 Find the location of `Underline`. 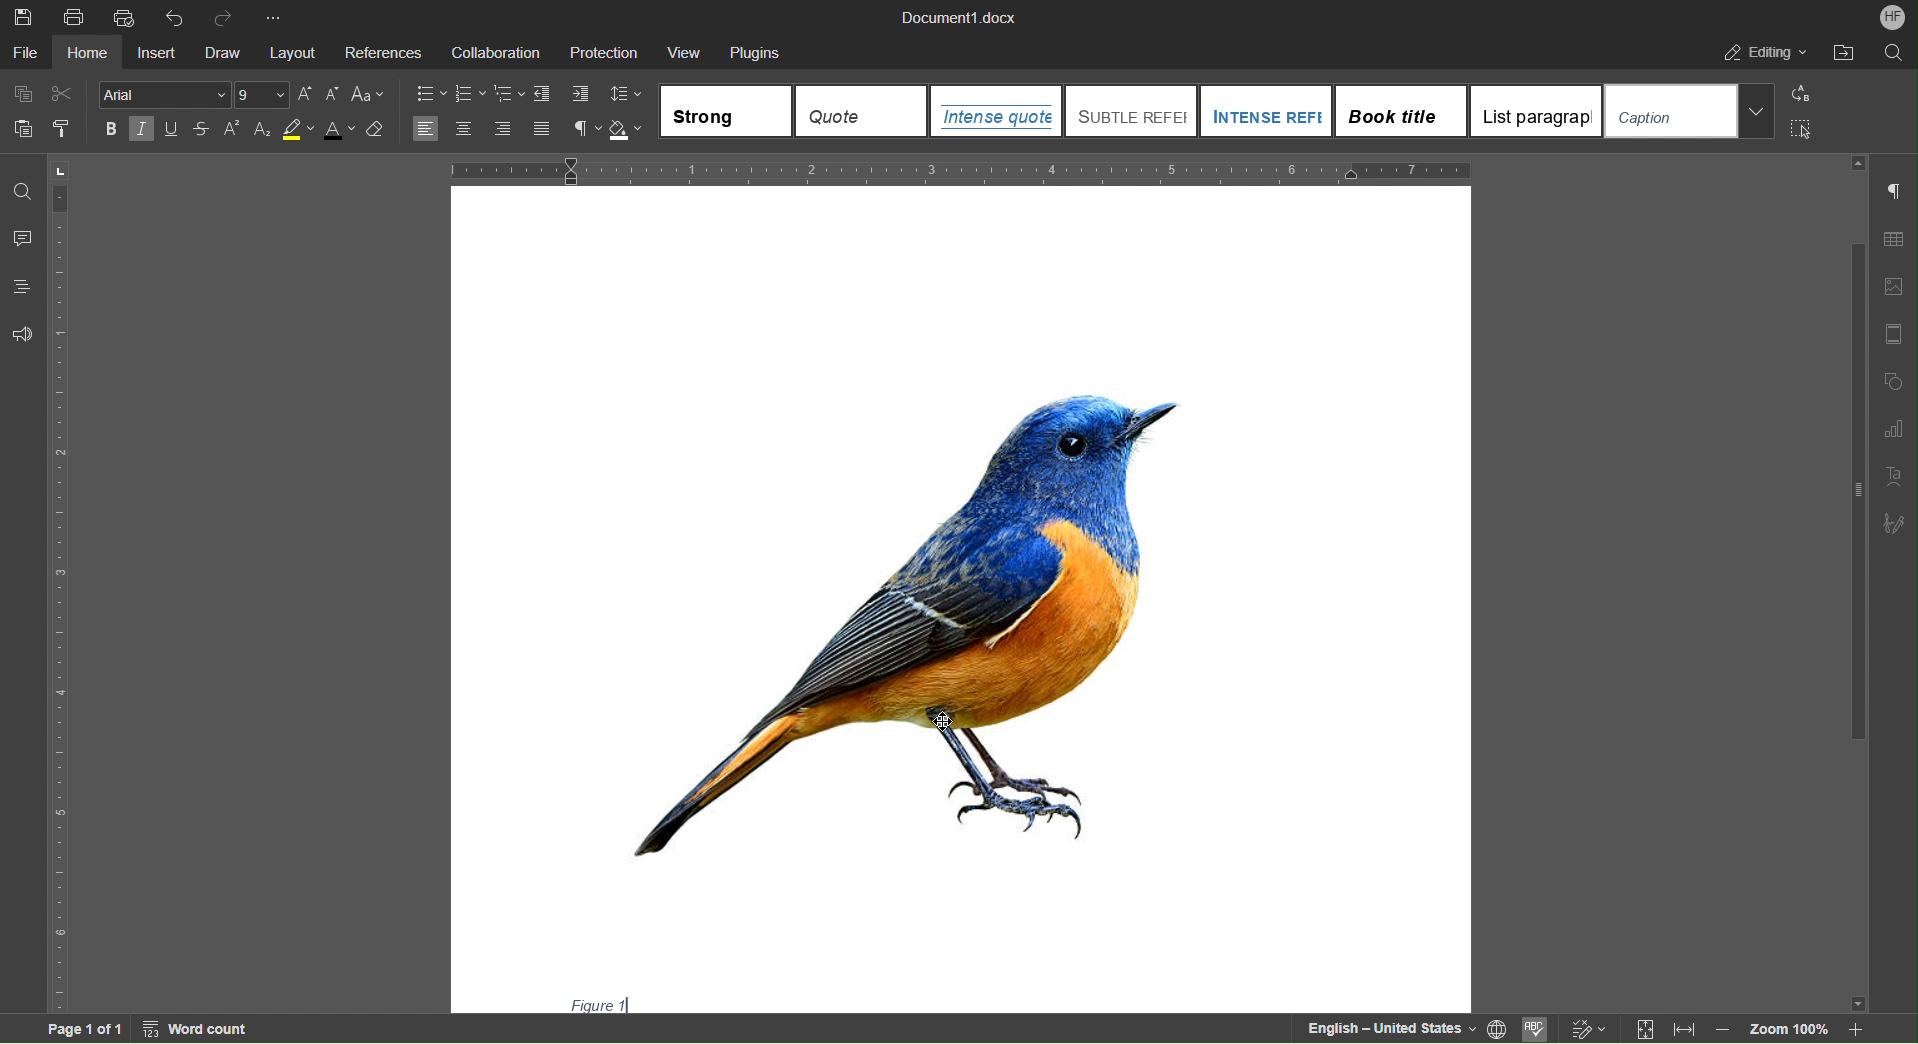

Underline is located at coordinates (171, 130).